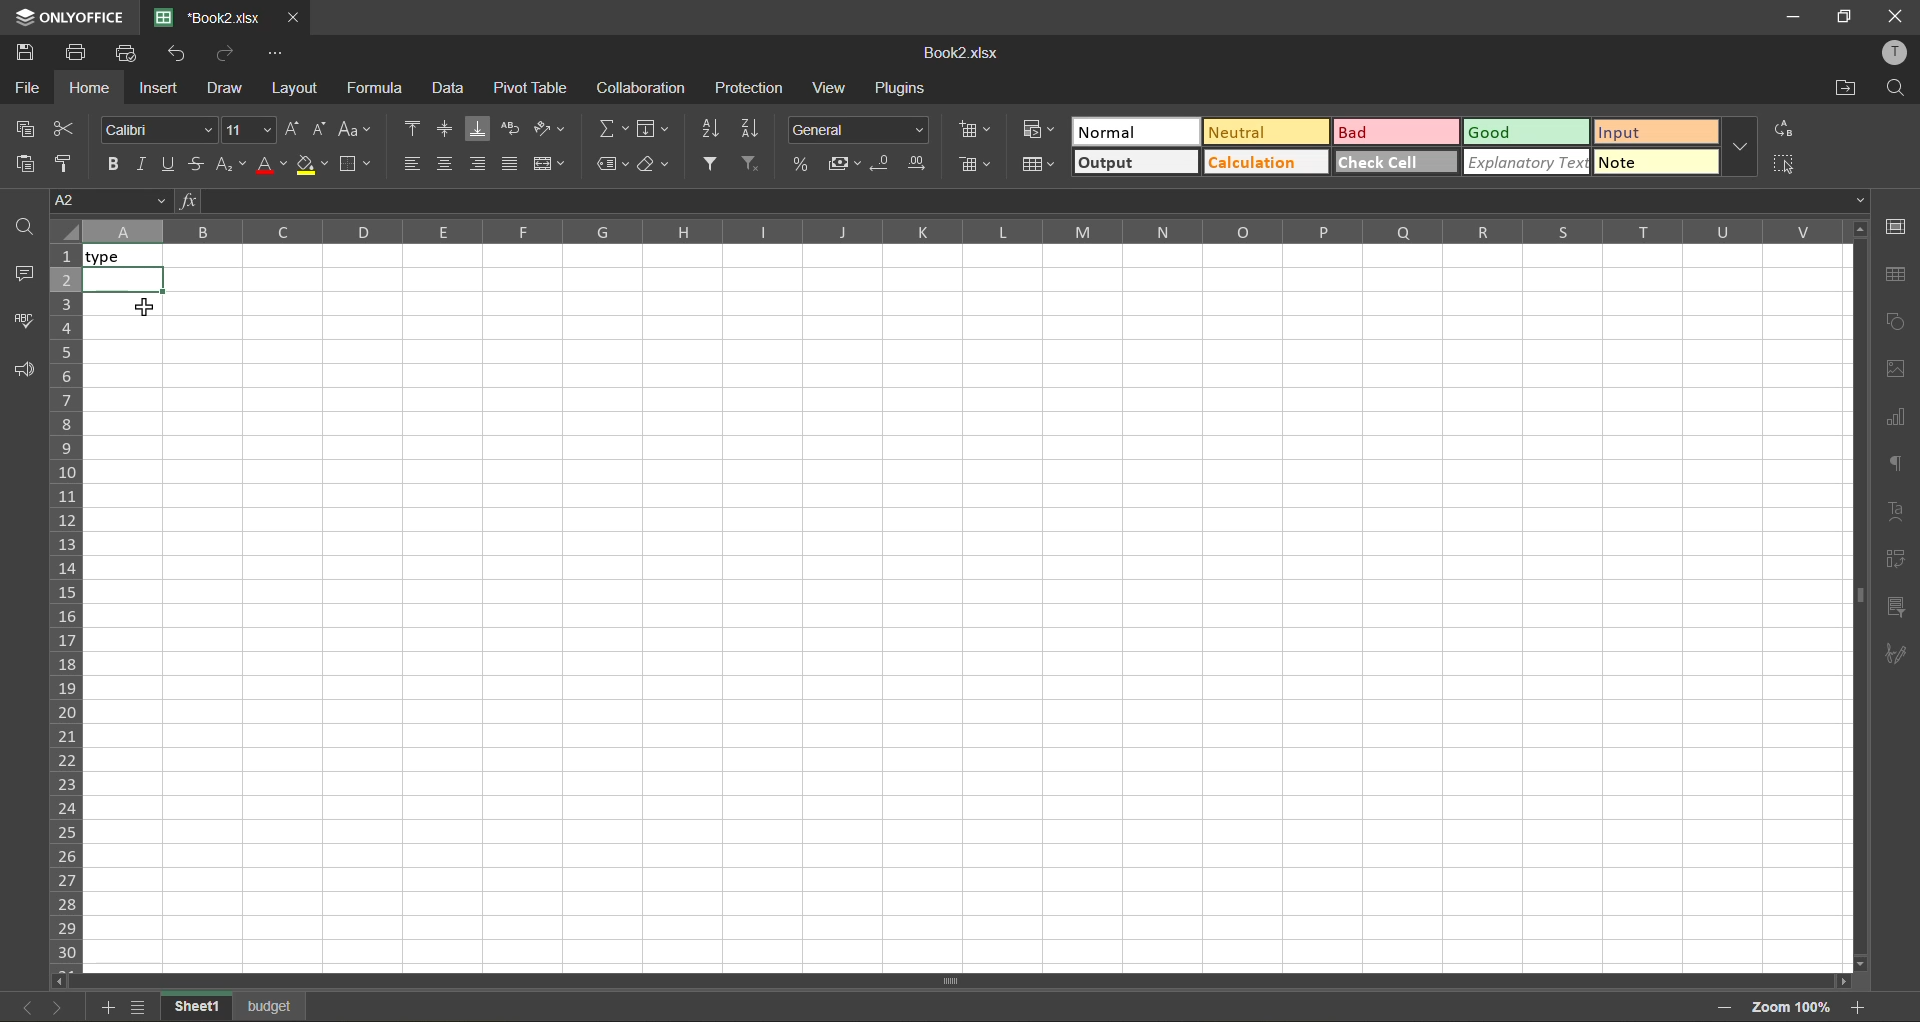  I want to click on zoom out, so click(1723, 1007).